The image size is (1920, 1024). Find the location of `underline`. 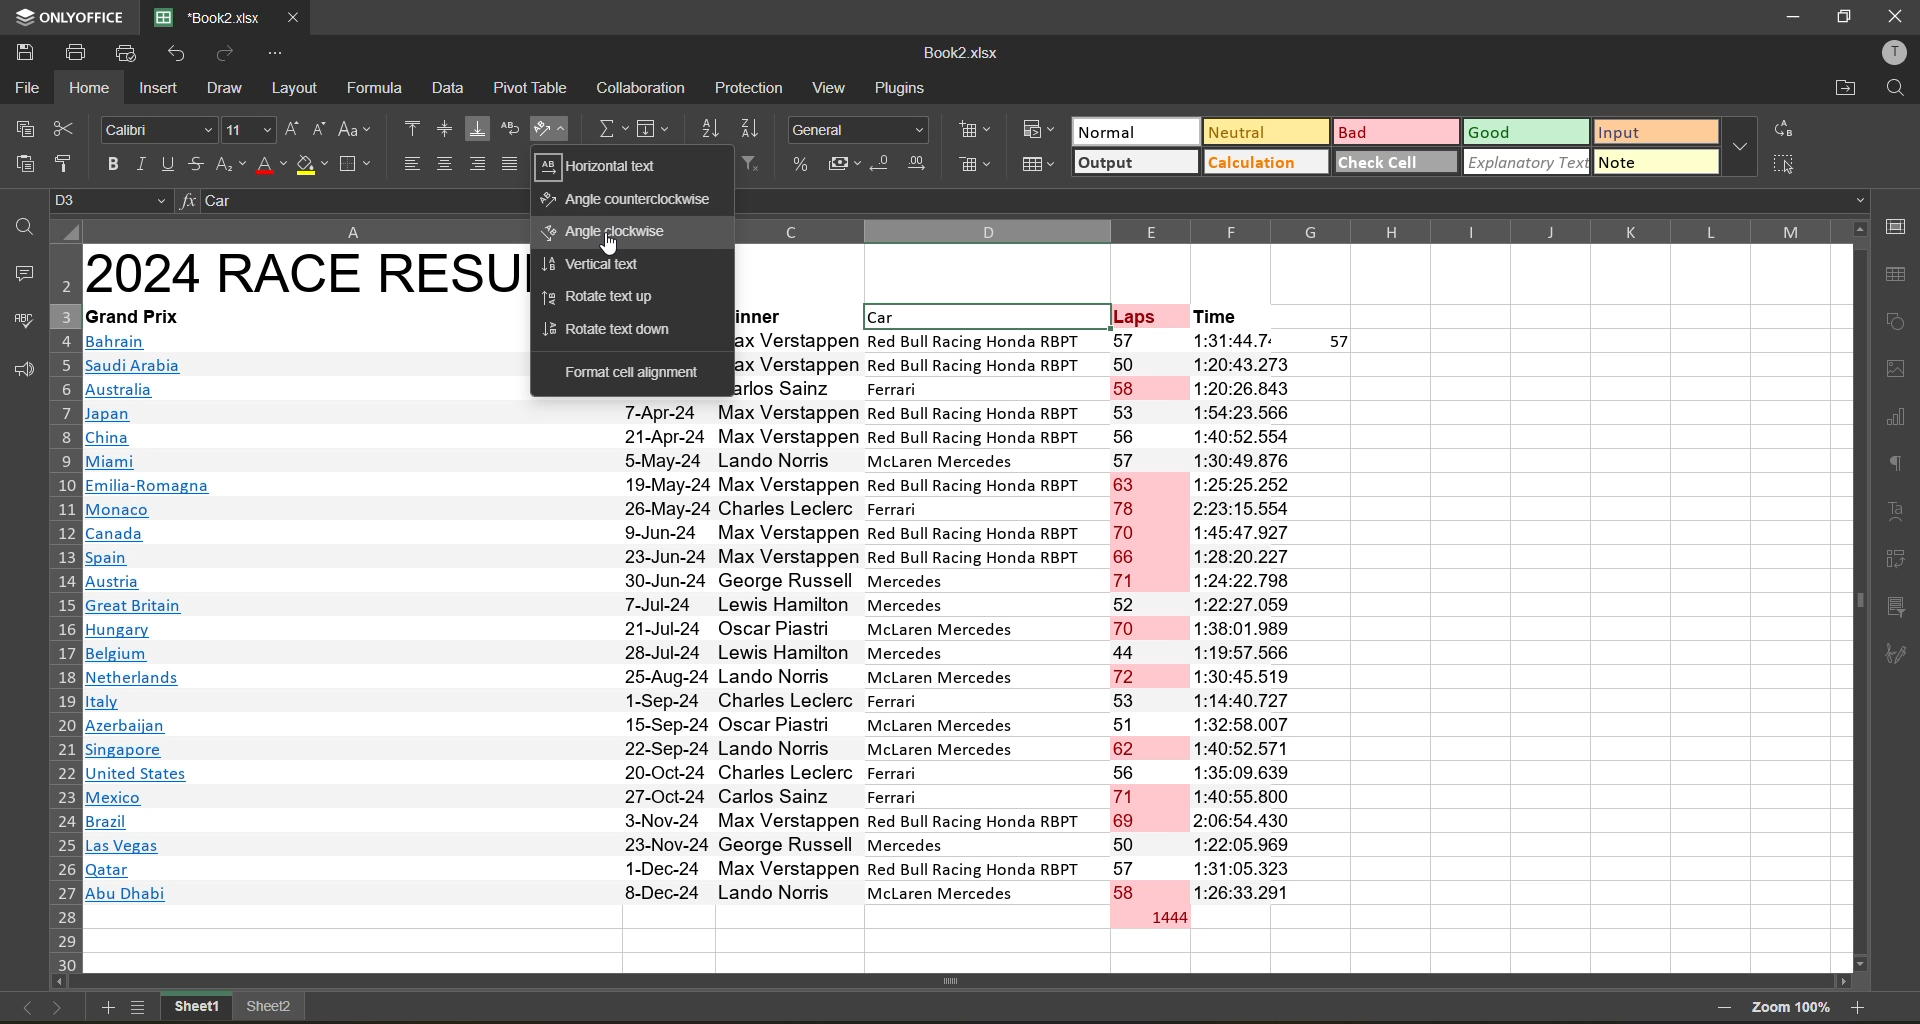

underline is located at coordinates (167, 164).